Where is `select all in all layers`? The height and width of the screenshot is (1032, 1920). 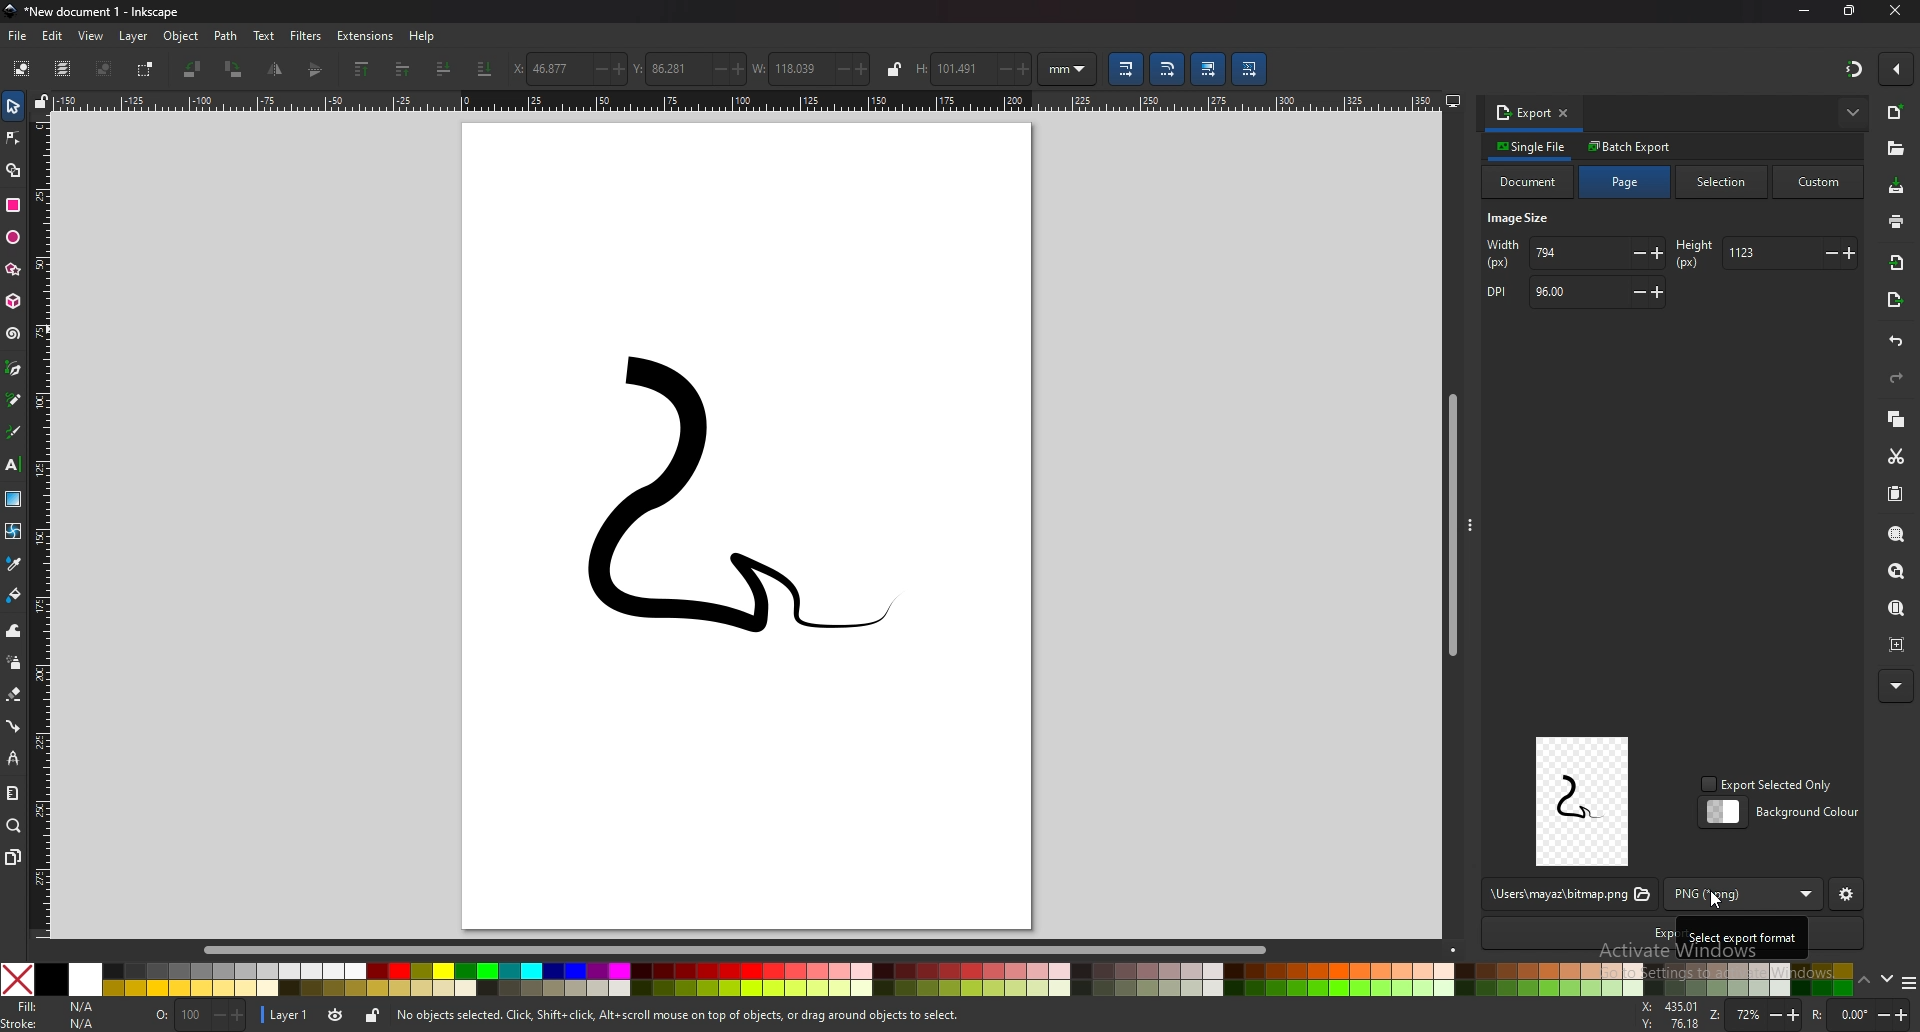
select all in all layers is located at coordinates (62, 69).